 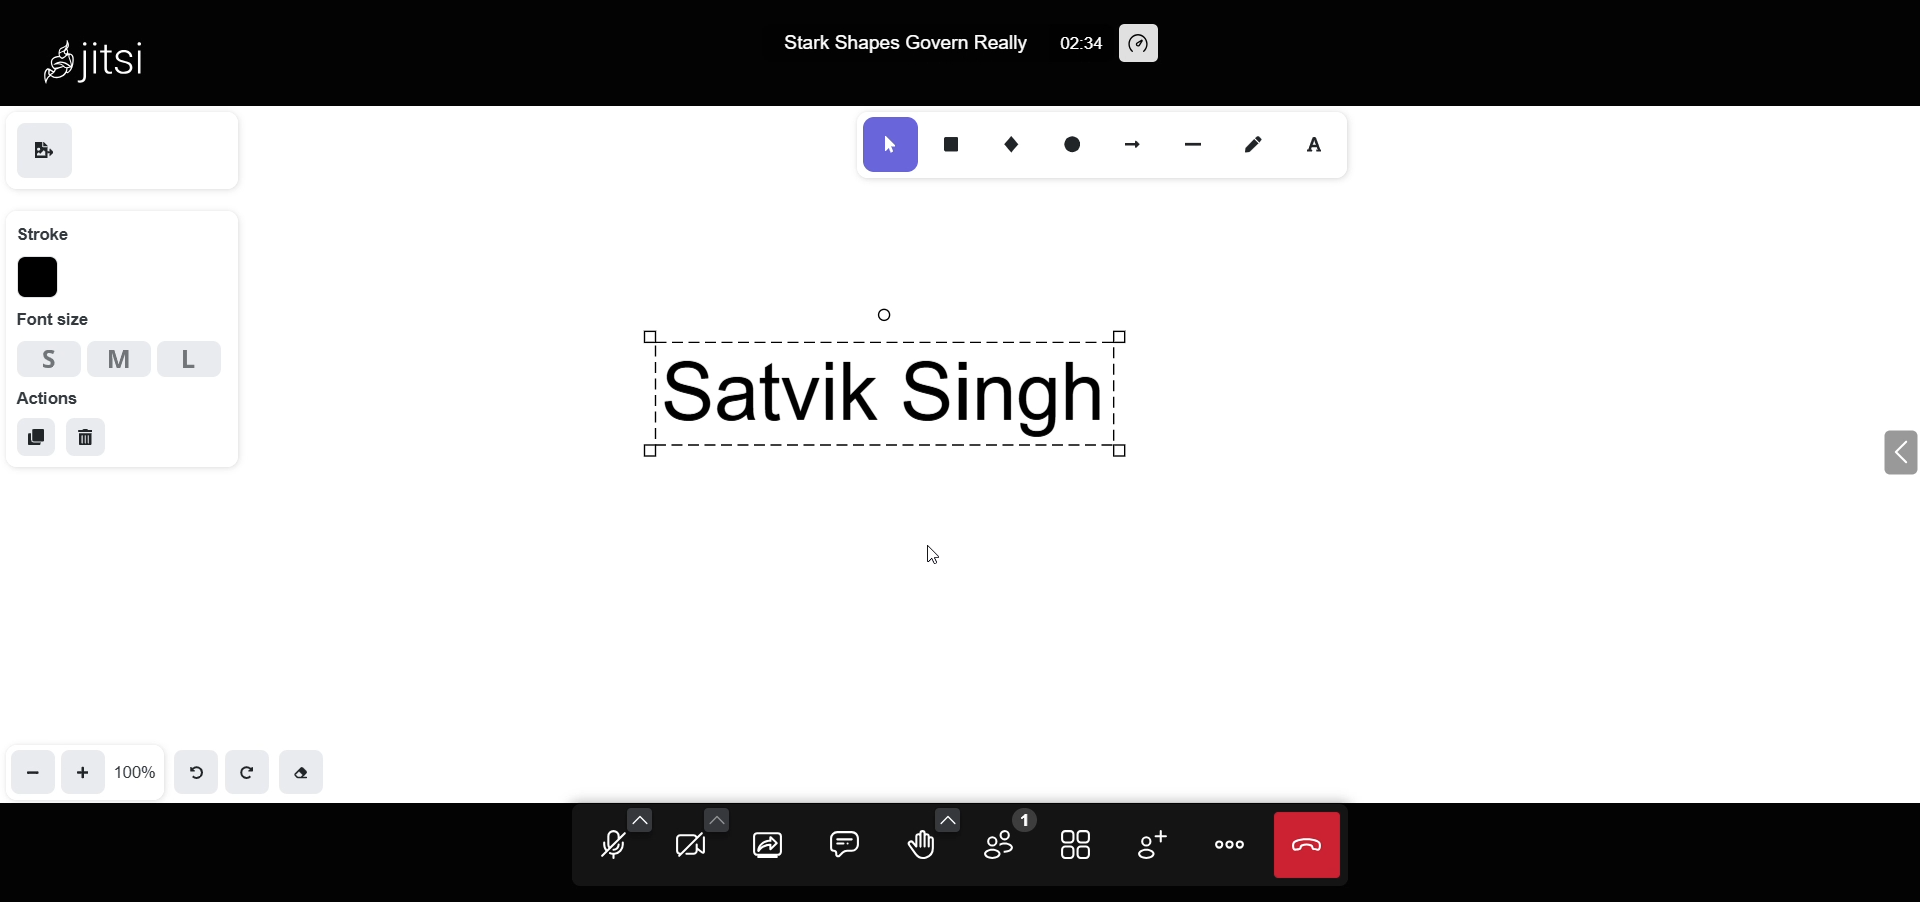 What do you see at coordinates (198, 769) in the screenshot?
I see `undo` at bounding box center [198, 769].